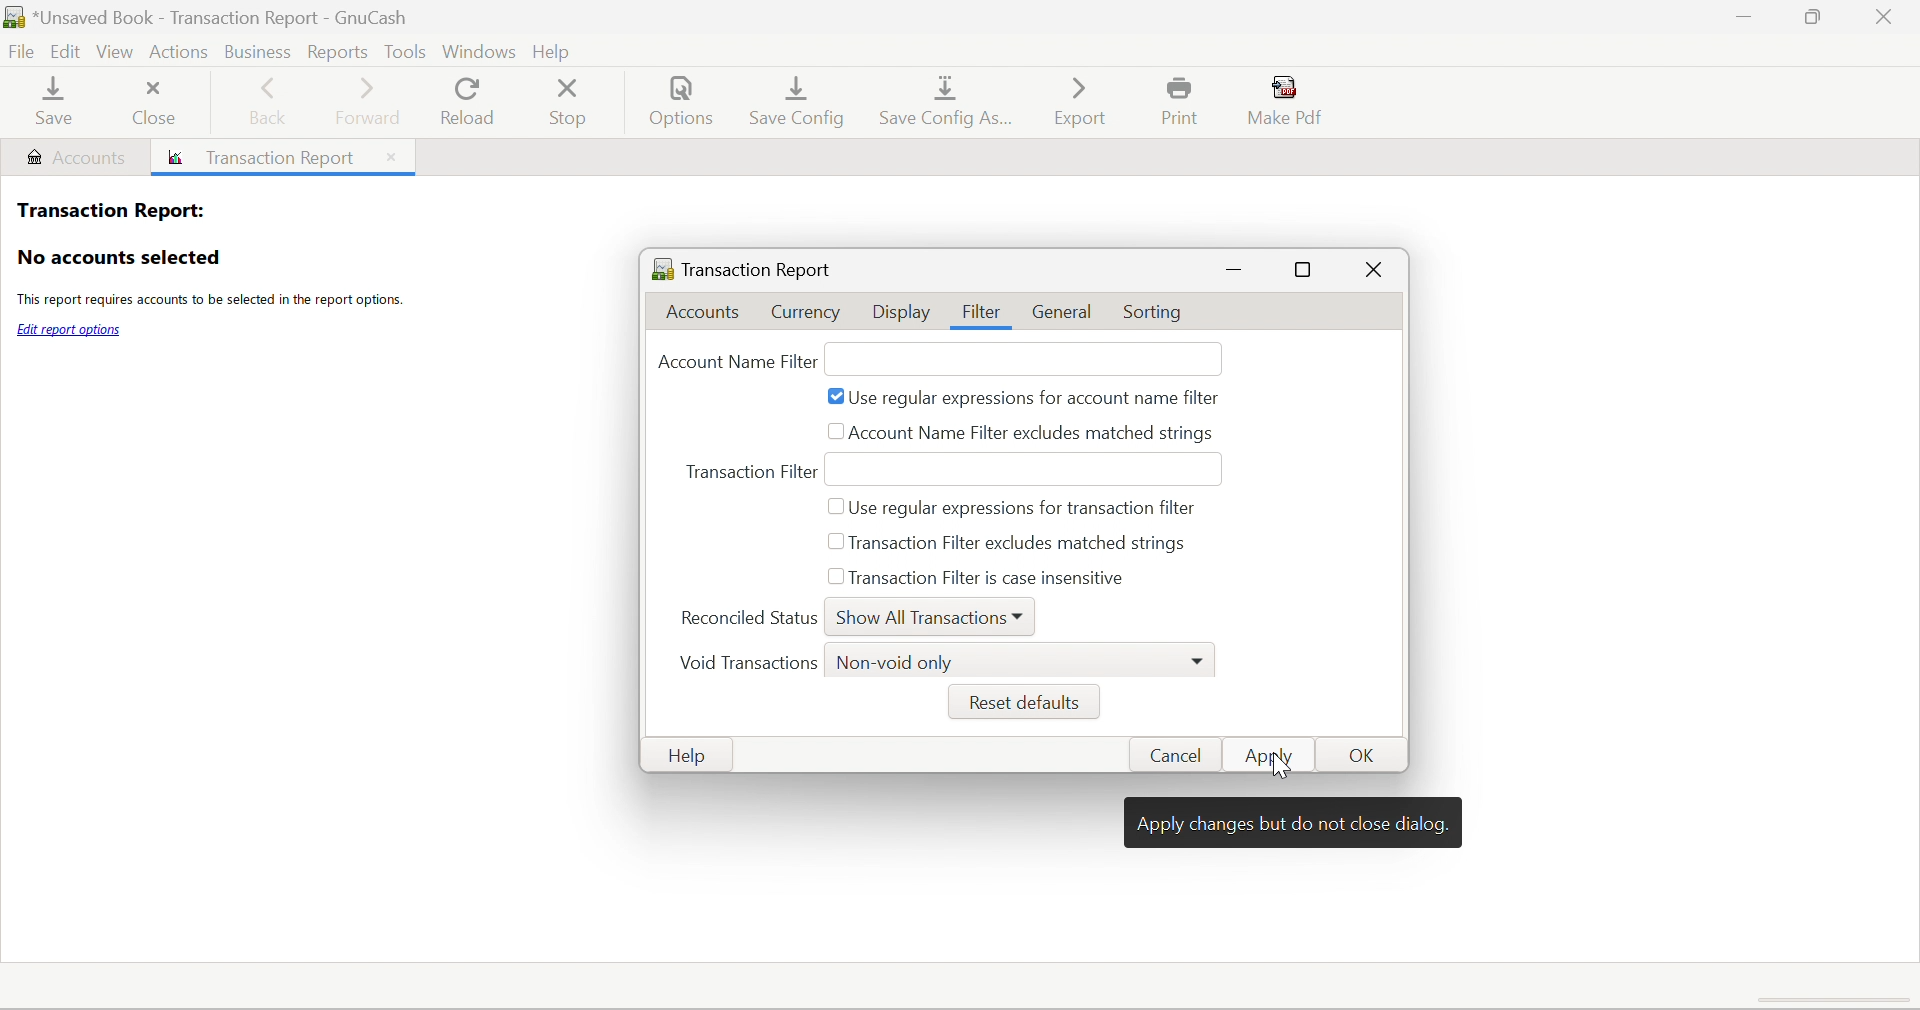 The image size is (1920, 1010). I want to click on OK, so click(1366, 757).